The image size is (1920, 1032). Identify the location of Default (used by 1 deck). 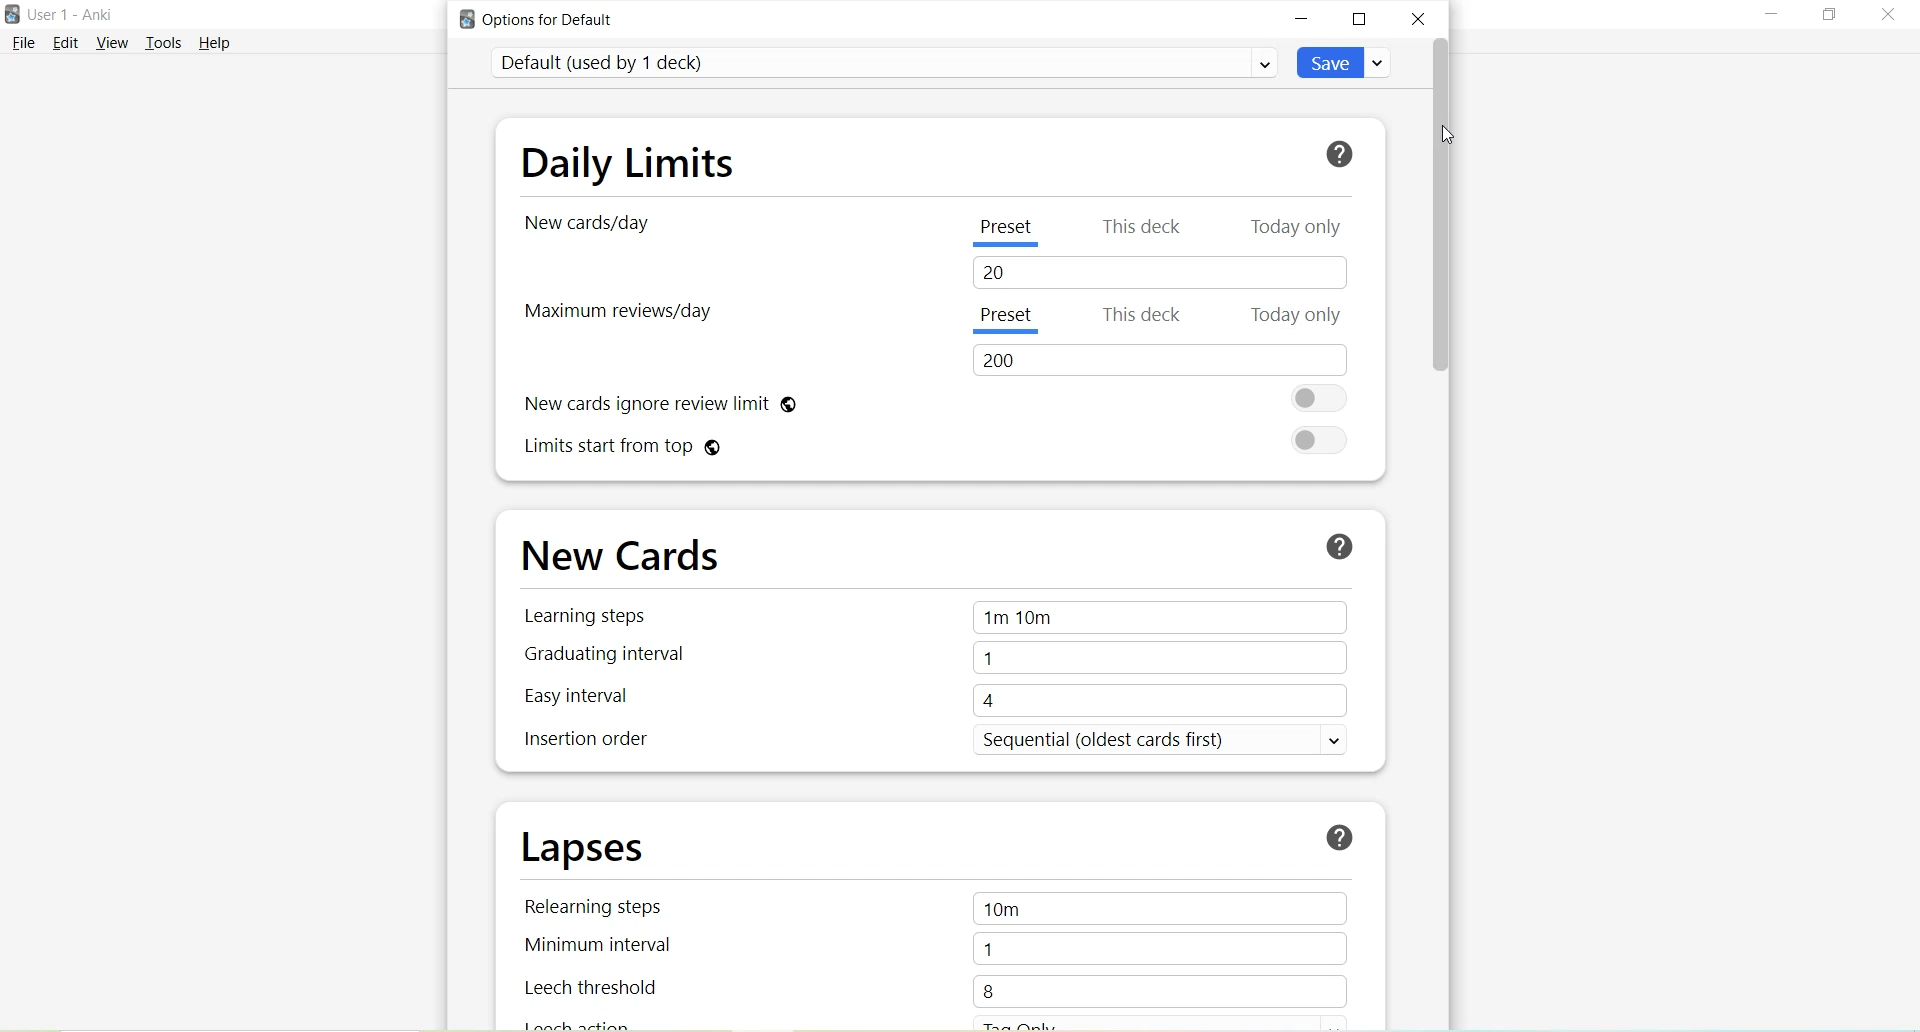
(884, 62).